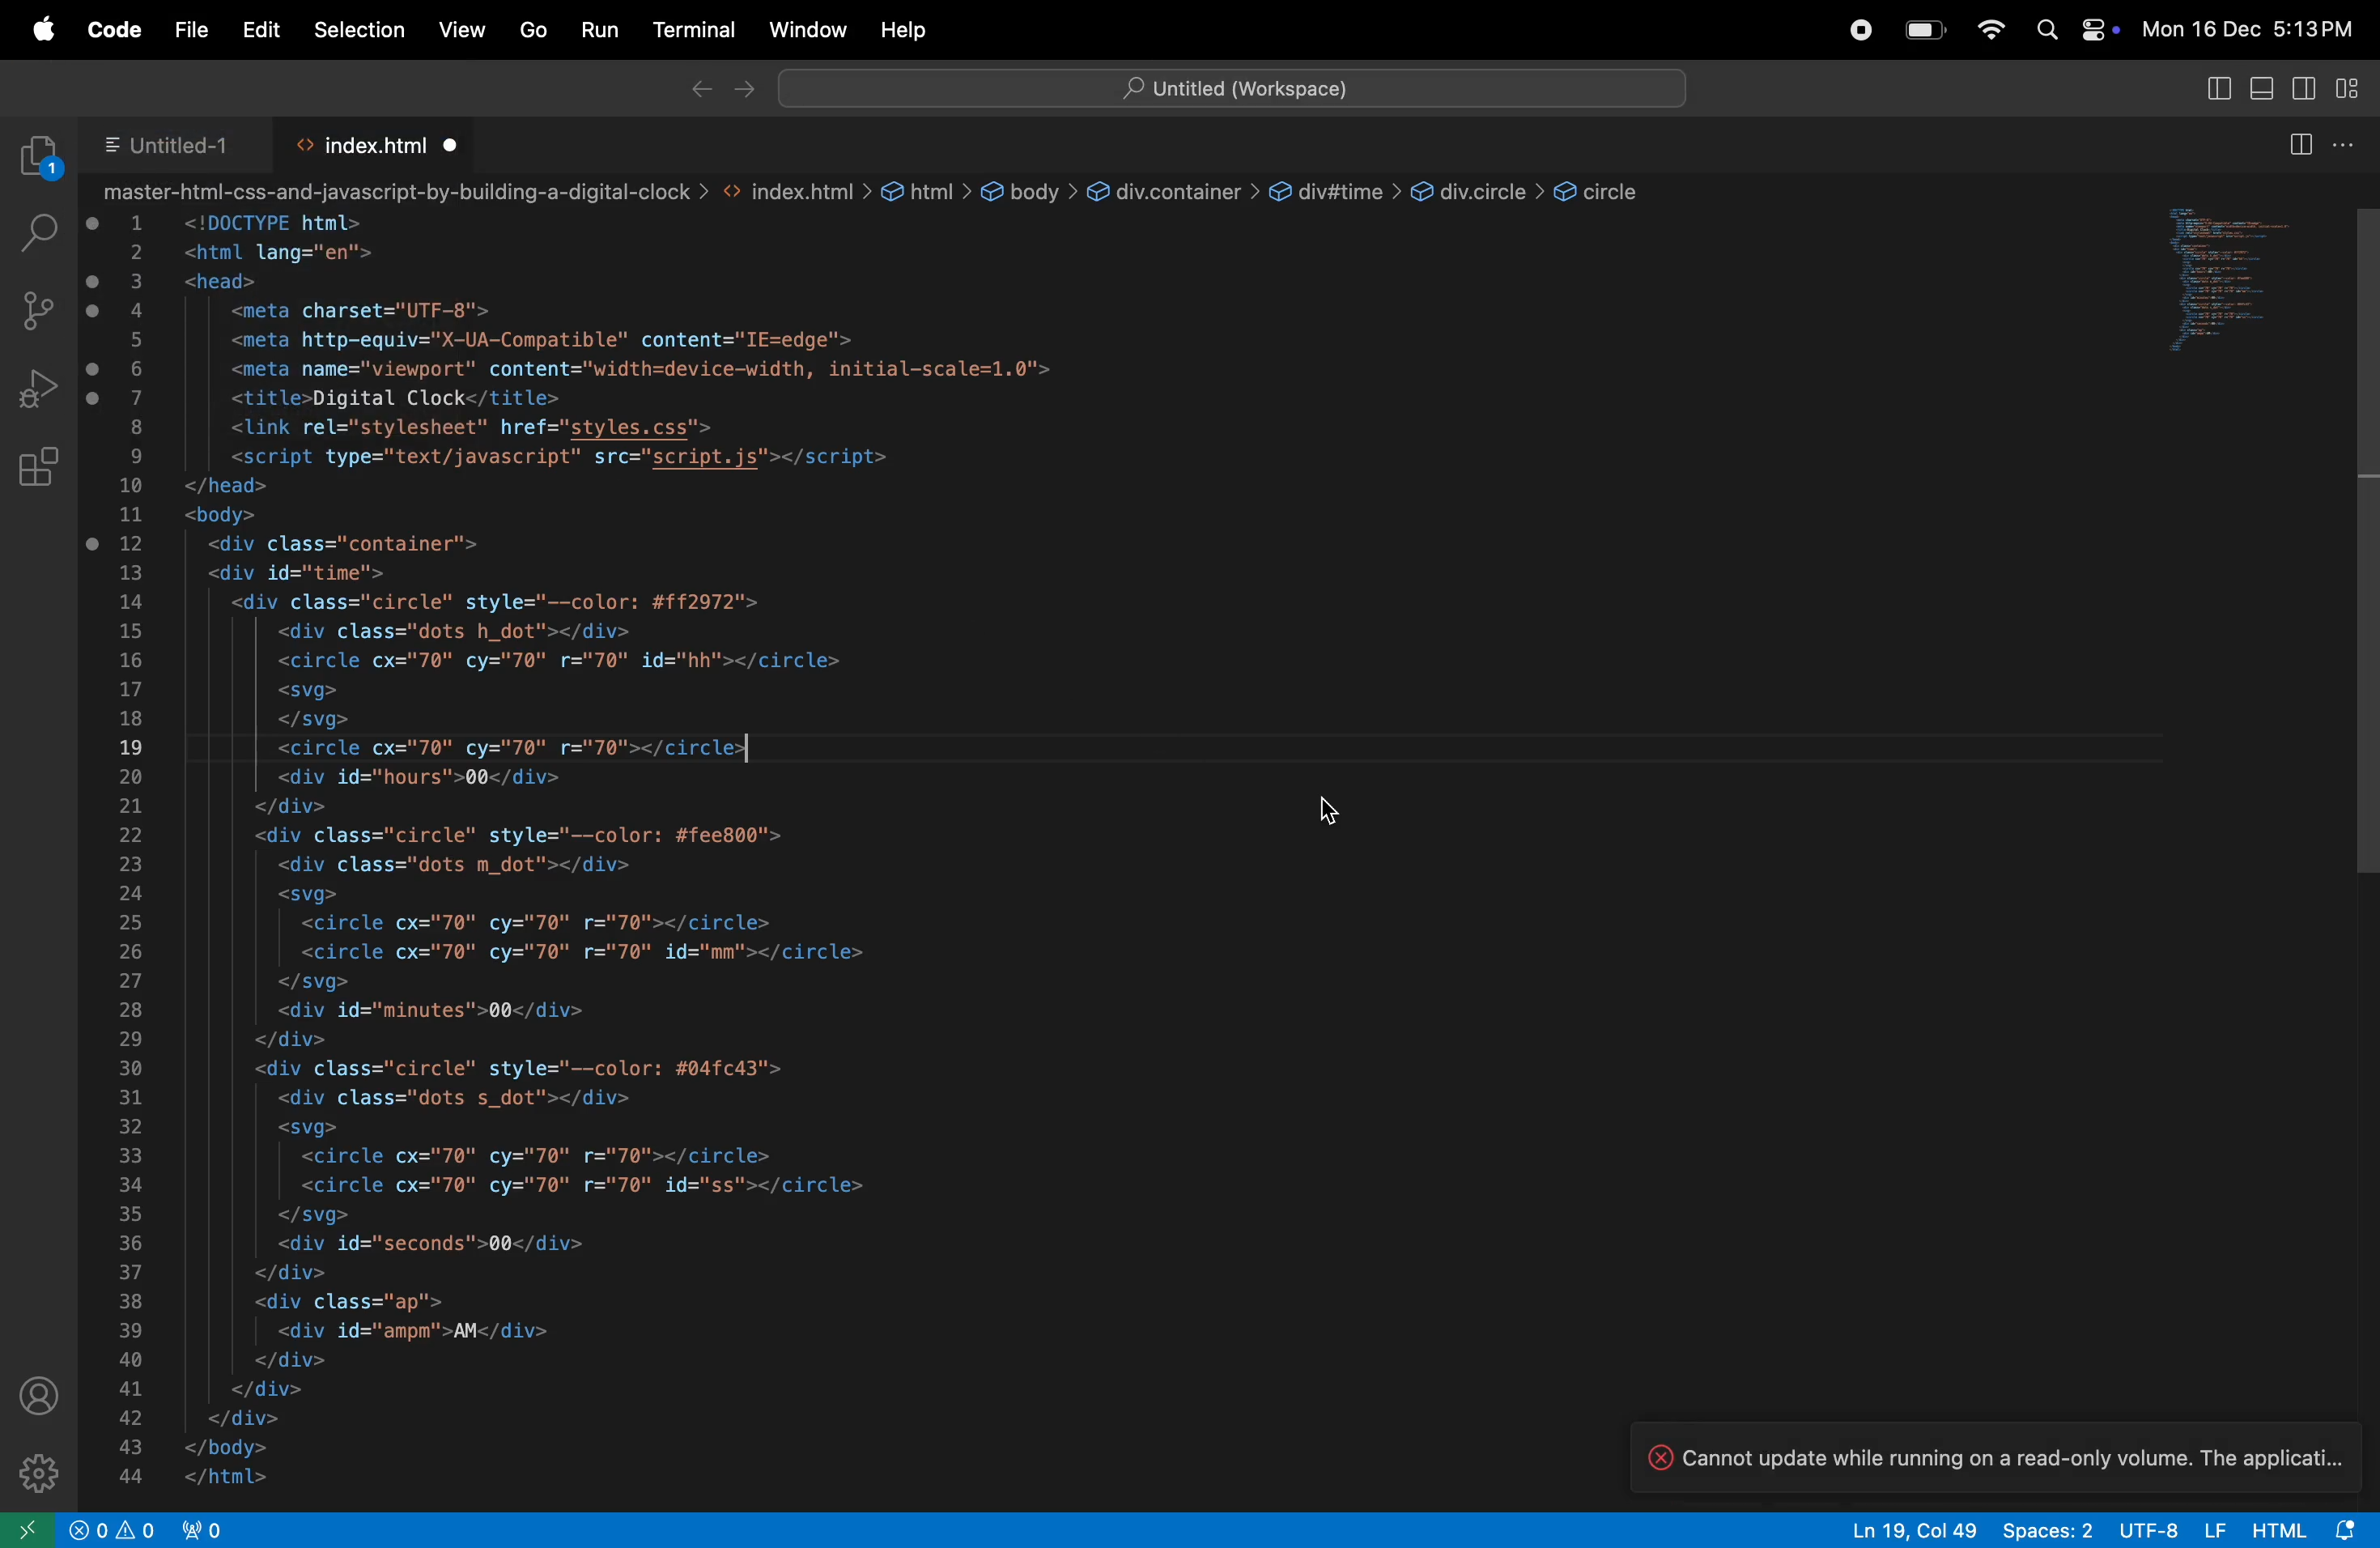  What do you see at coordinates (2364, 542) in the screenshot?
I see `scroll down` at bounding box center [2364, 542].